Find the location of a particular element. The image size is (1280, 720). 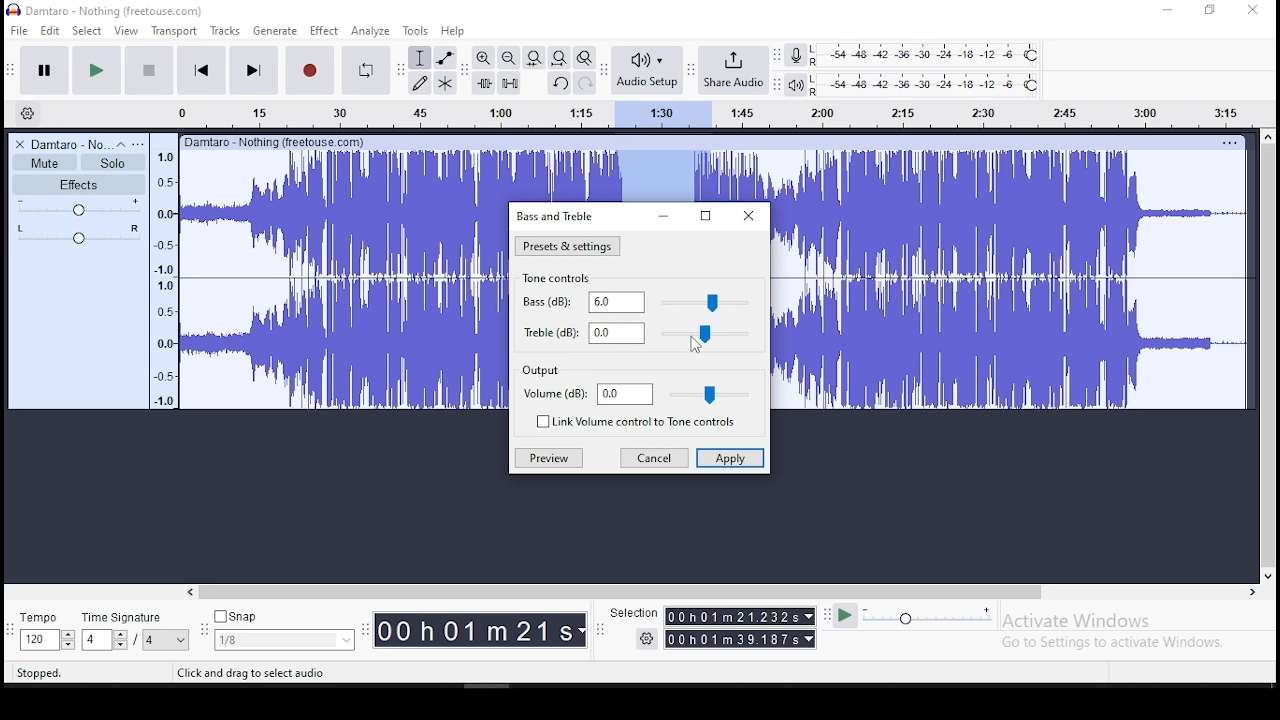

 is located at coordinates (604, 70).